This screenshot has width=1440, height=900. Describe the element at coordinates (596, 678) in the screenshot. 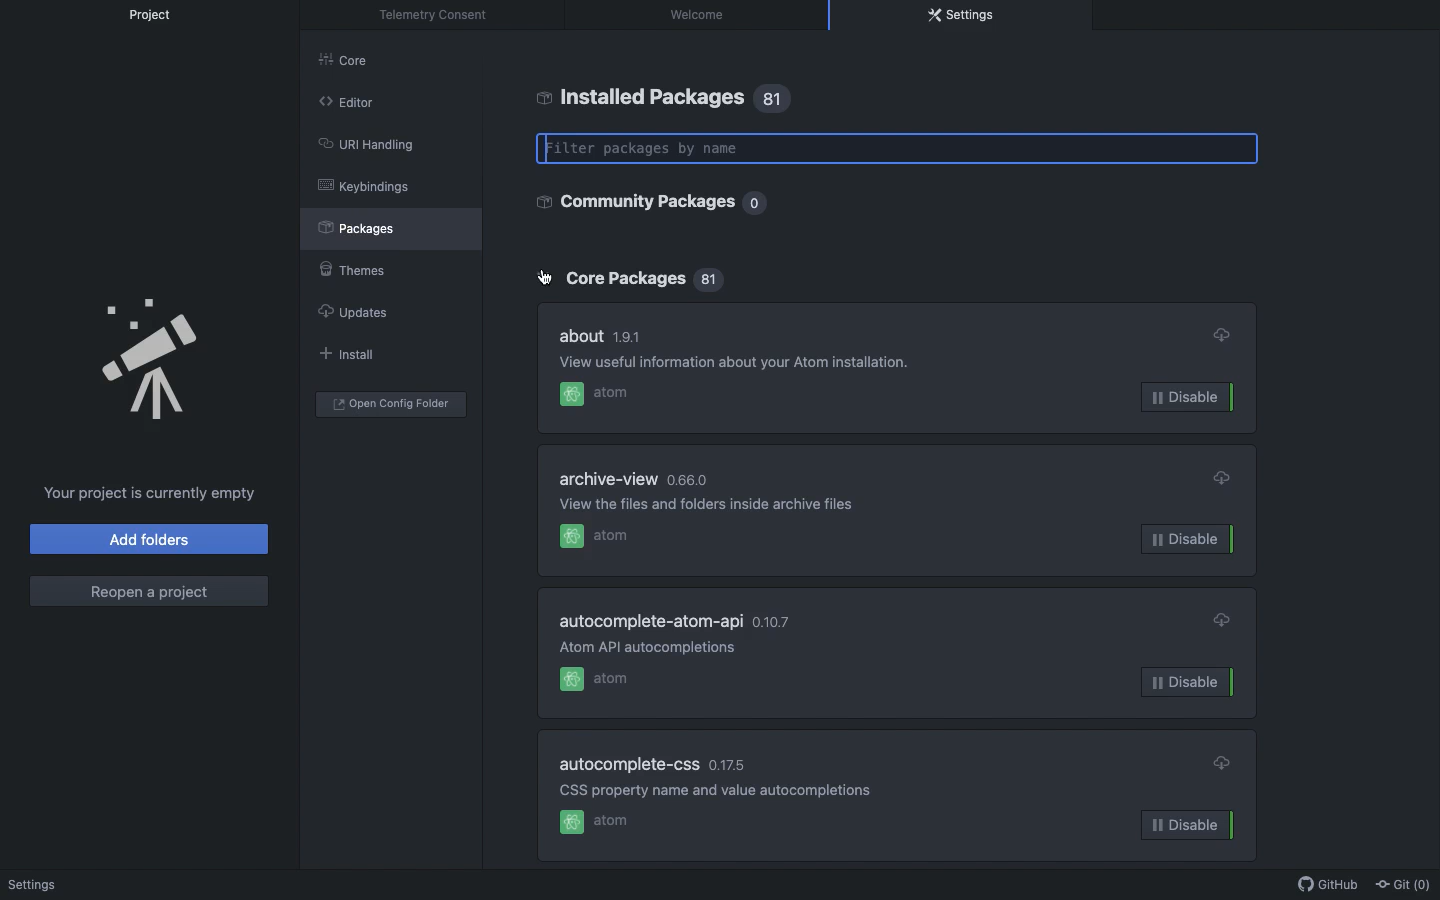

I see `Atom` at that location.